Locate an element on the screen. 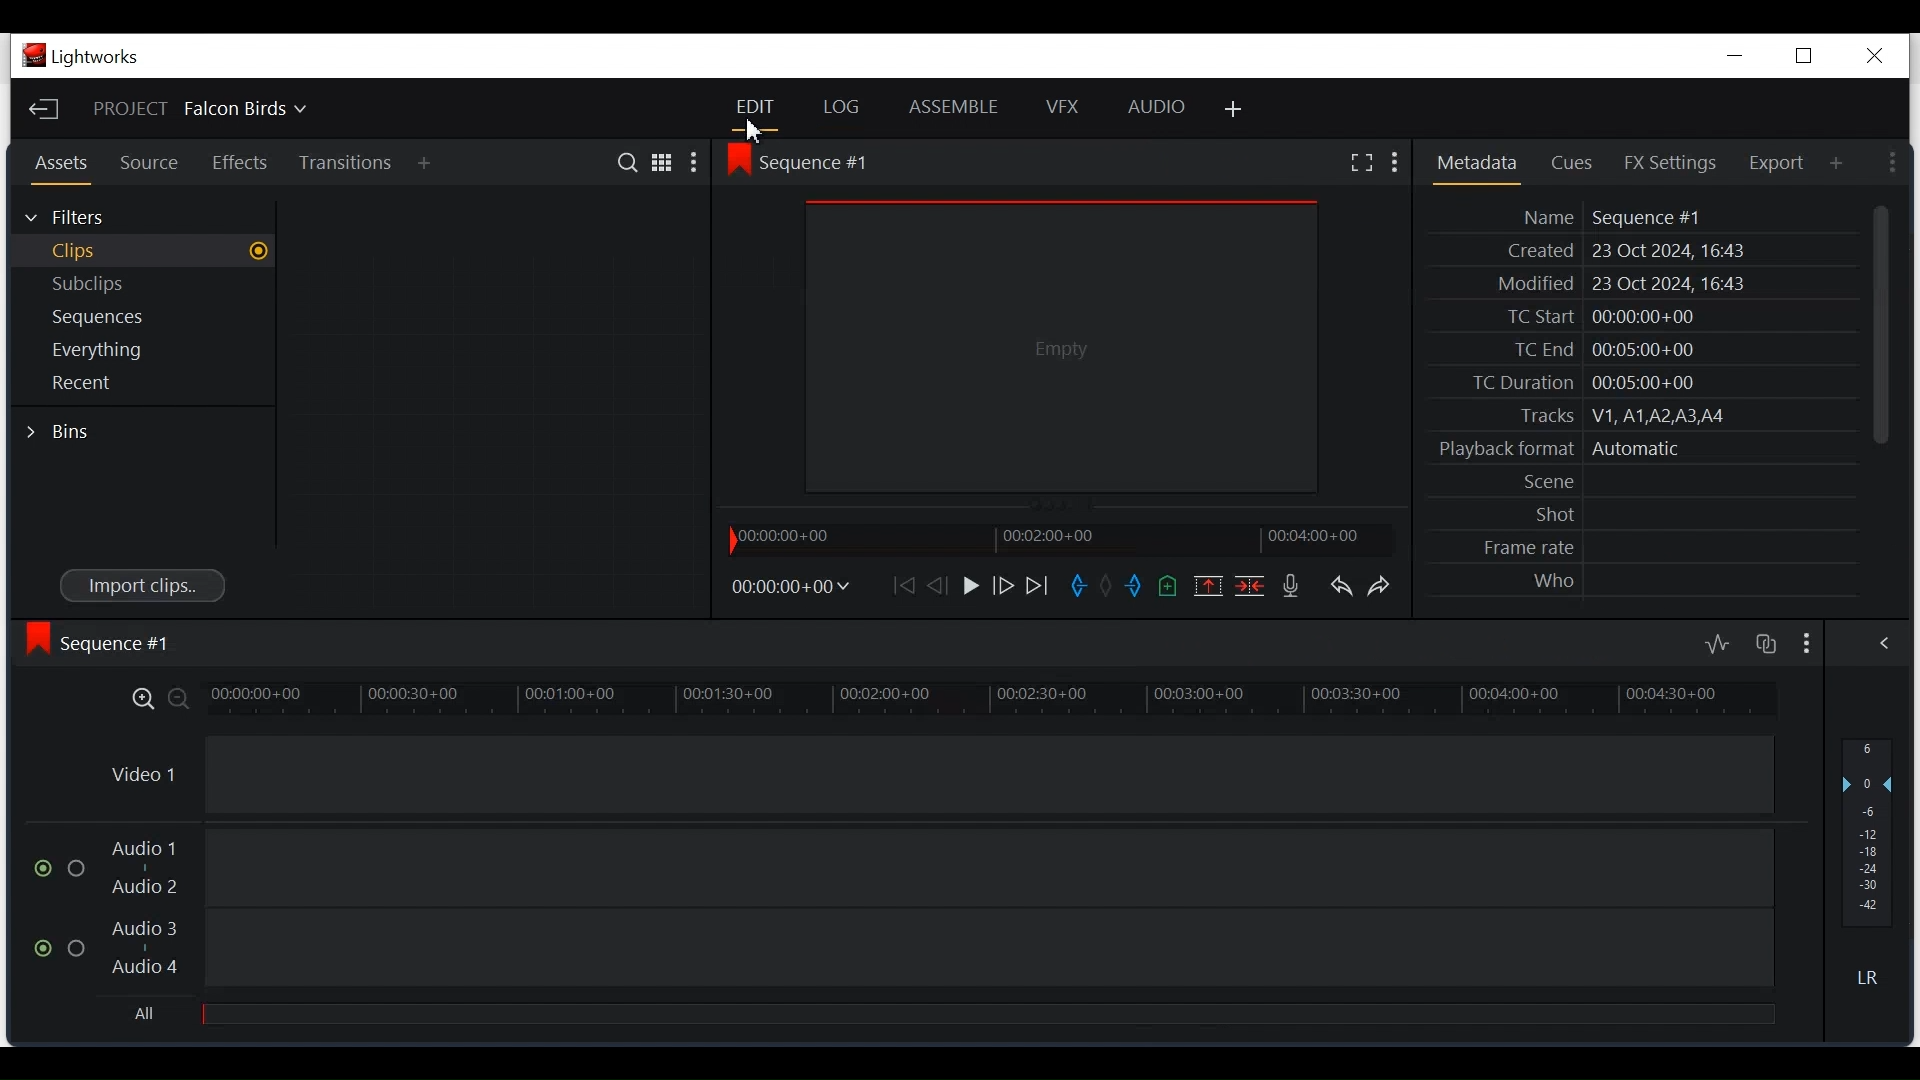 The image size is (1920, 1080). Audio is located at coordinates (1159, 106).